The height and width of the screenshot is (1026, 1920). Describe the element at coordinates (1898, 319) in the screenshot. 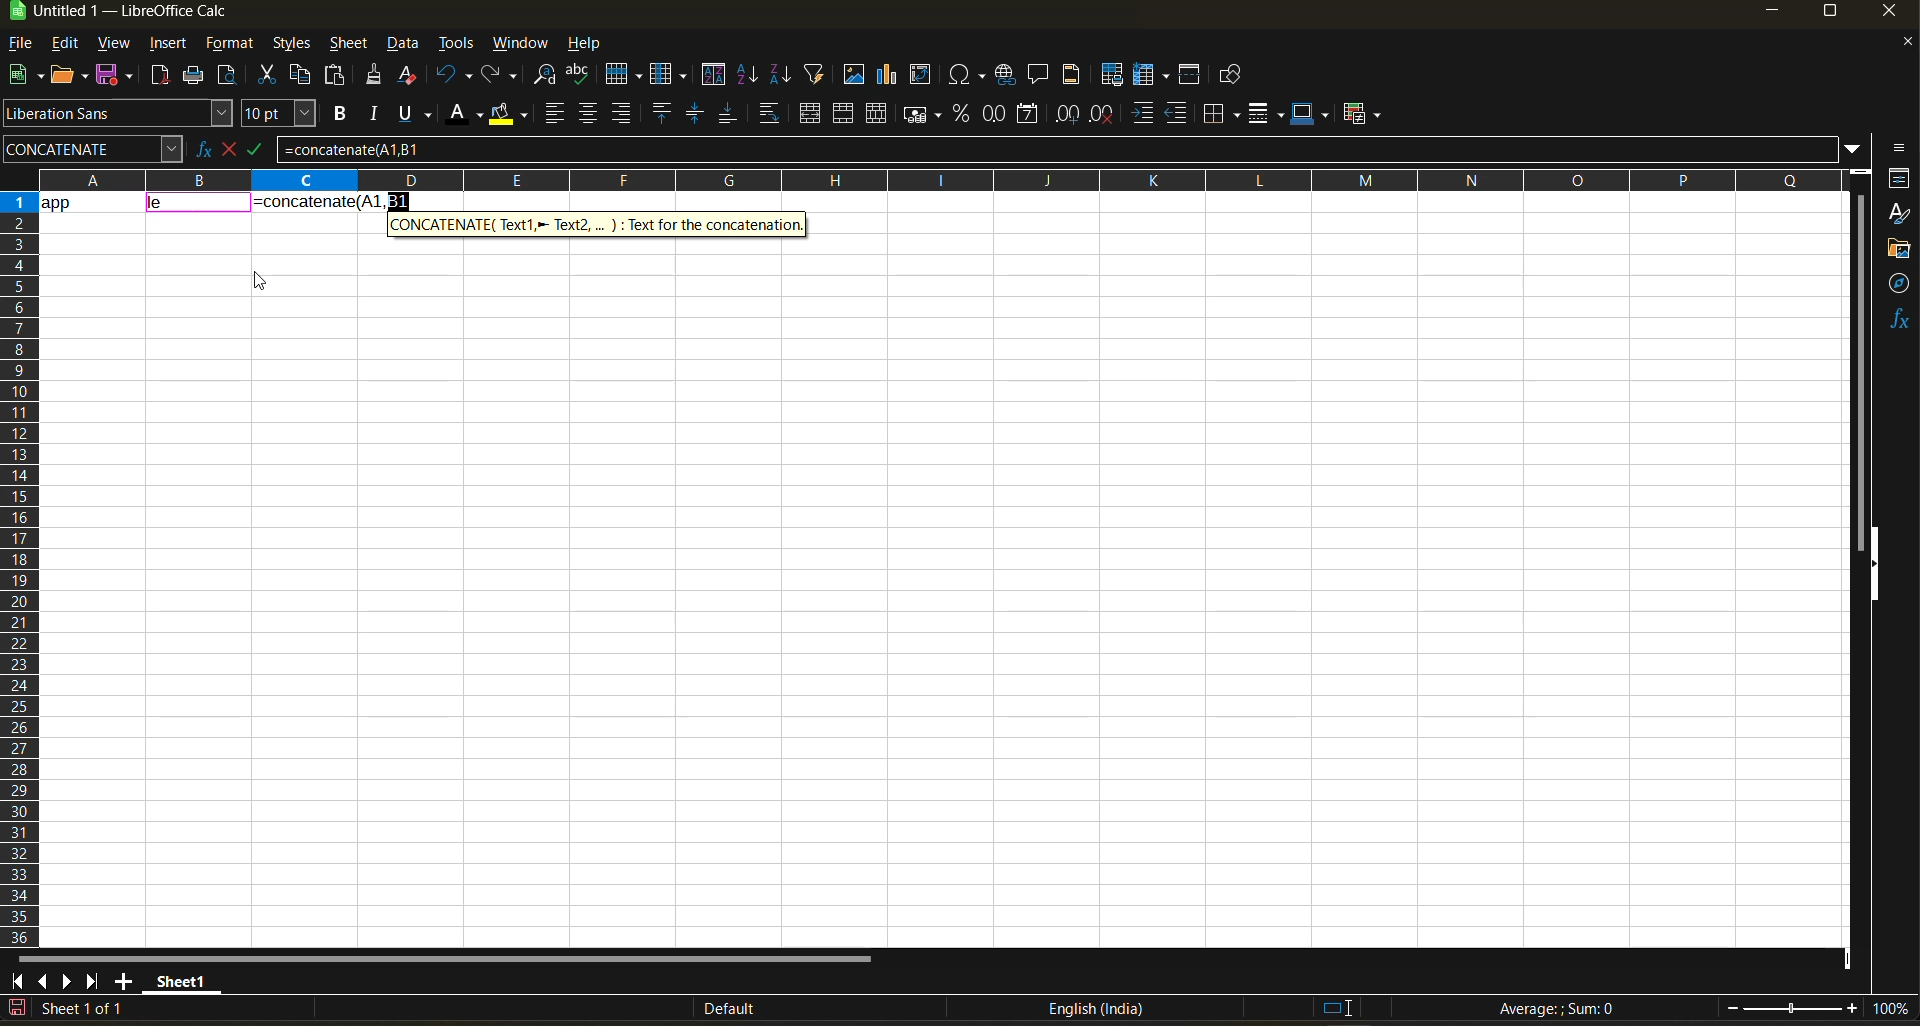

I see `functions` at that location.